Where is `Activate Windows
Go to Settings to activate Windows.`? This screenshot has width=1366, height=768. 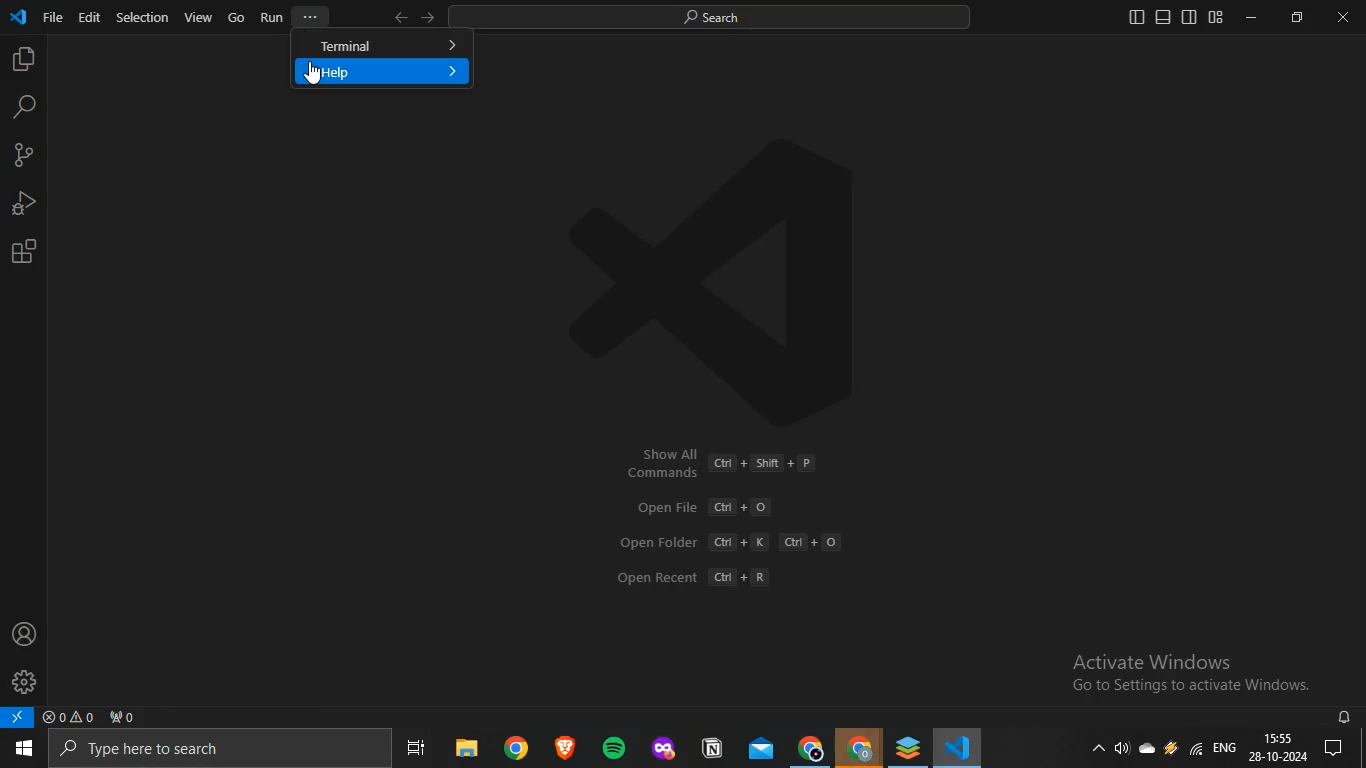
Activate Windows
Go to Settings to activate Windows. is located at coordinates (1172, 670).